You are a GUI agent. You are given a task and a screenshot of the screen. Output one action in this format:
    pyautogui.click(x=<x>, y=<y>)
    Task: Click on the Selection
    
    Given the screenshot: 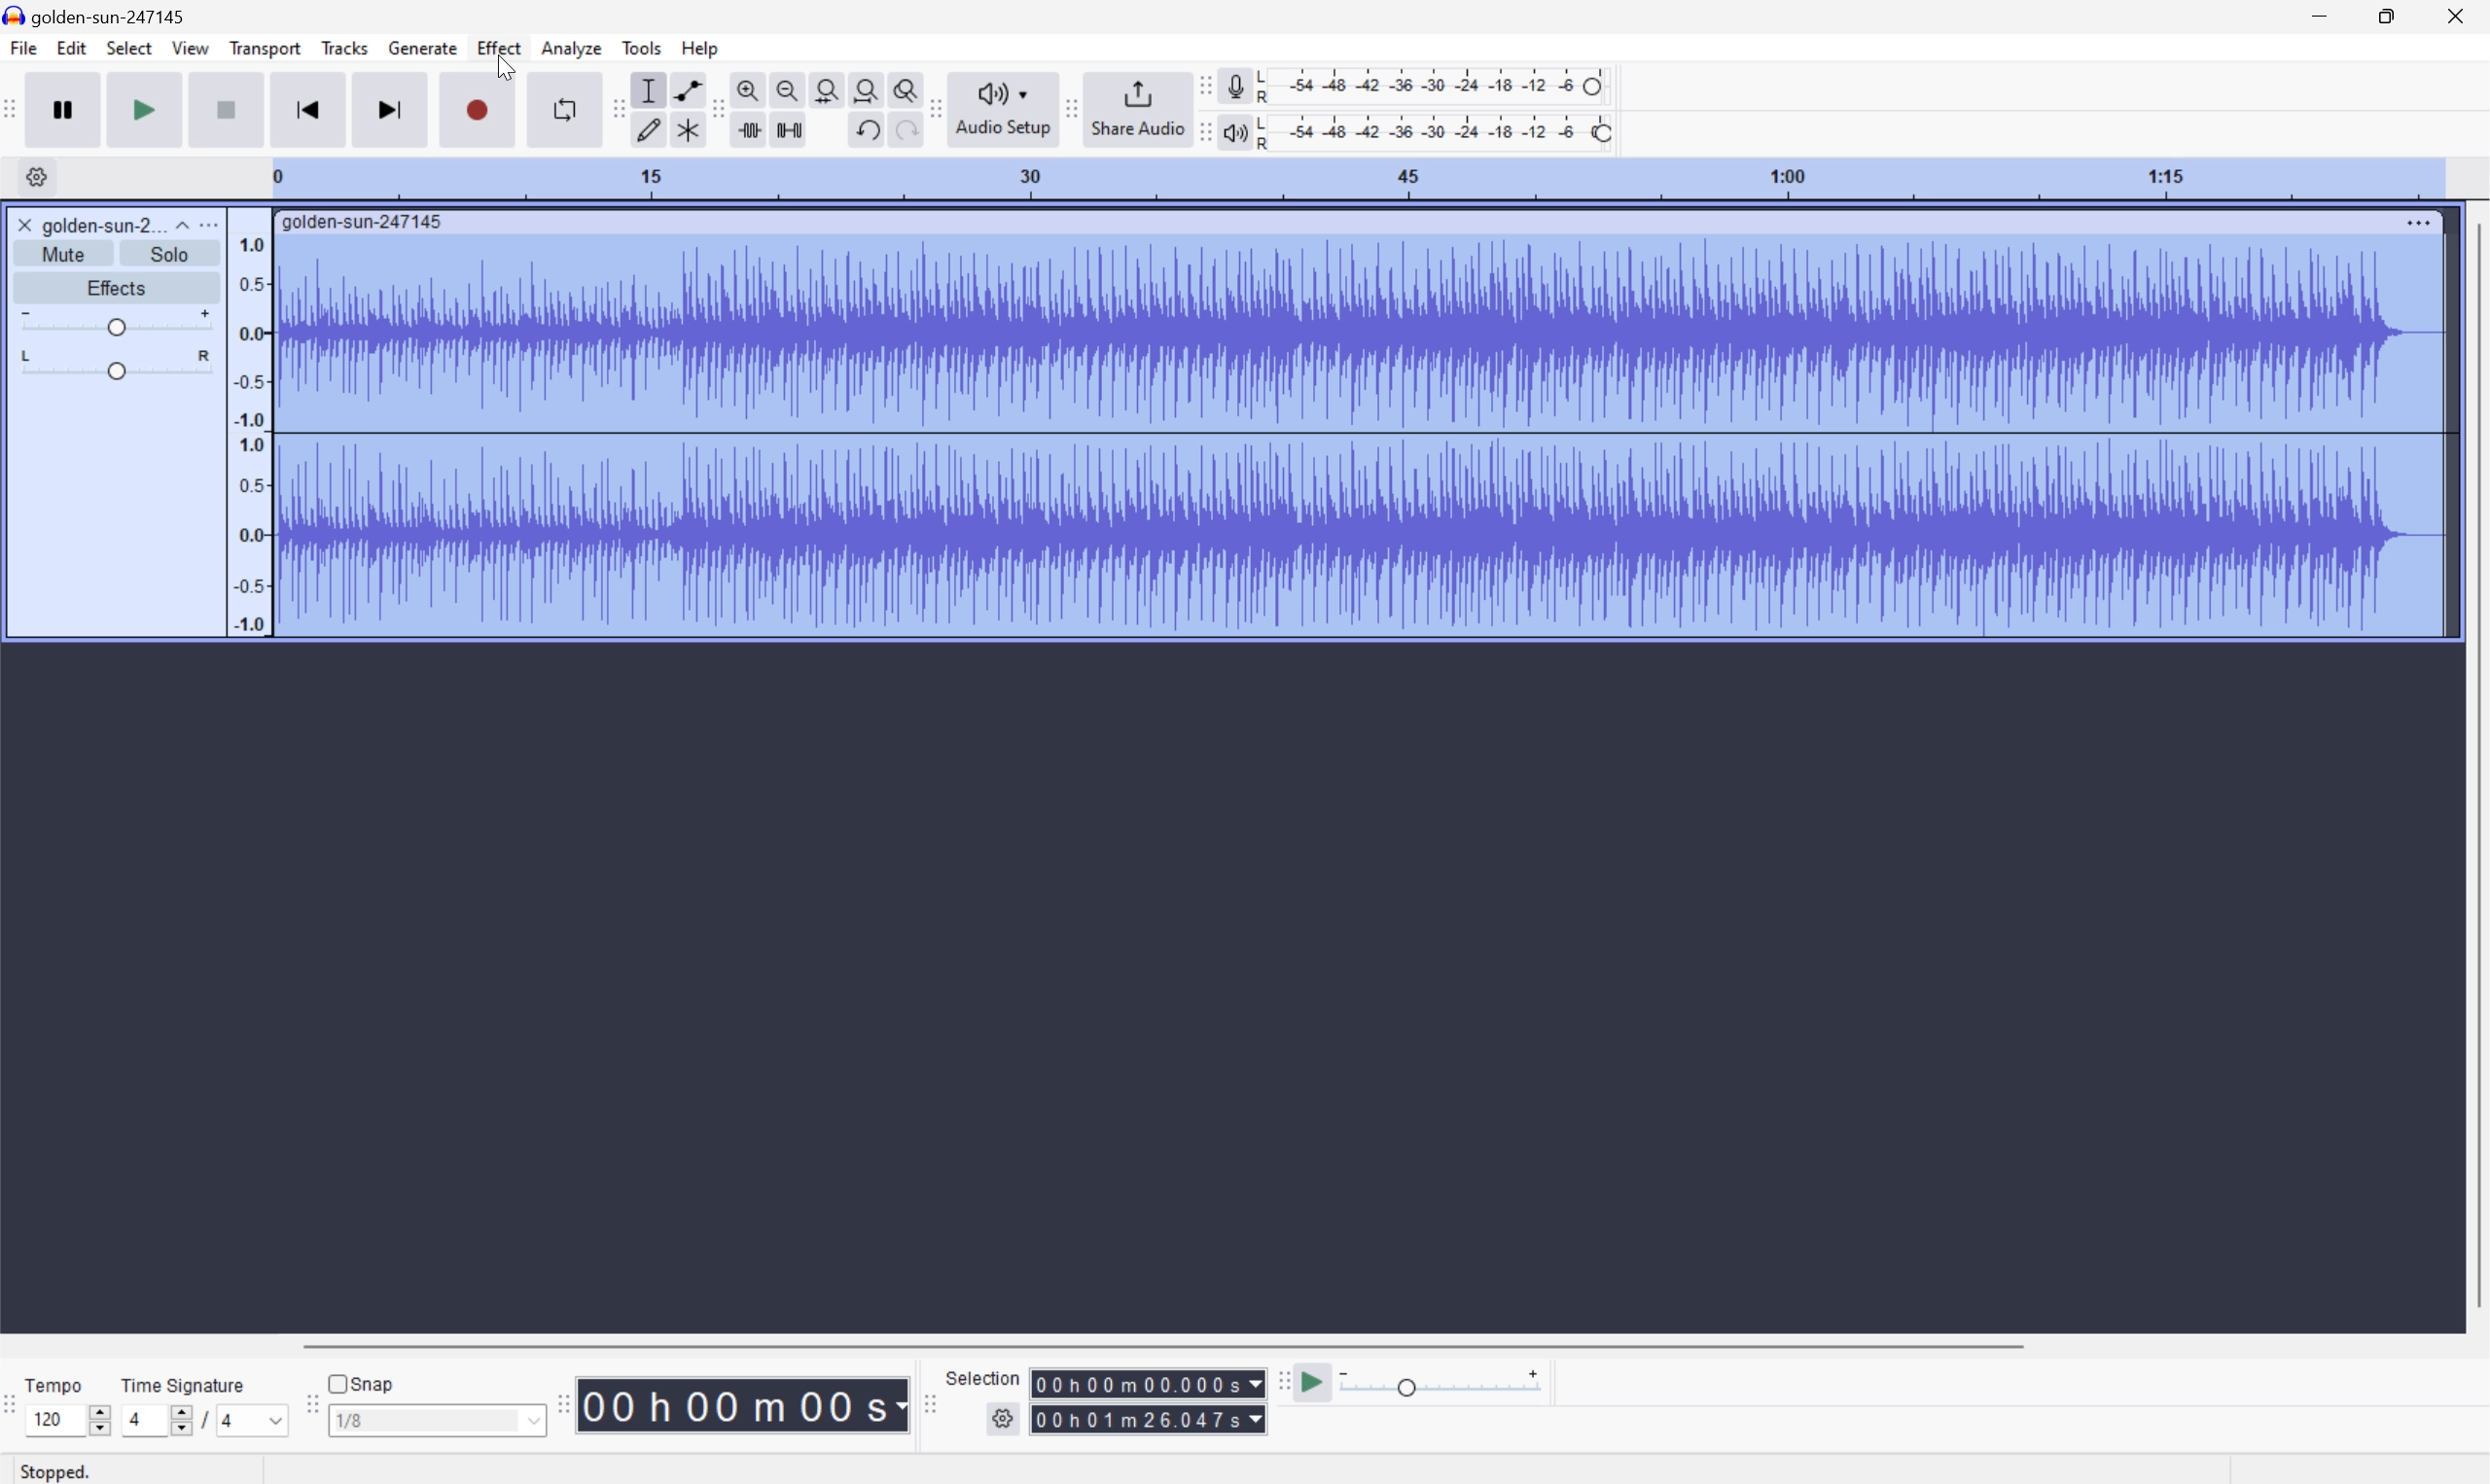 What is the action you would take?
    pyautogui.click(x=1146, y=1383)
    